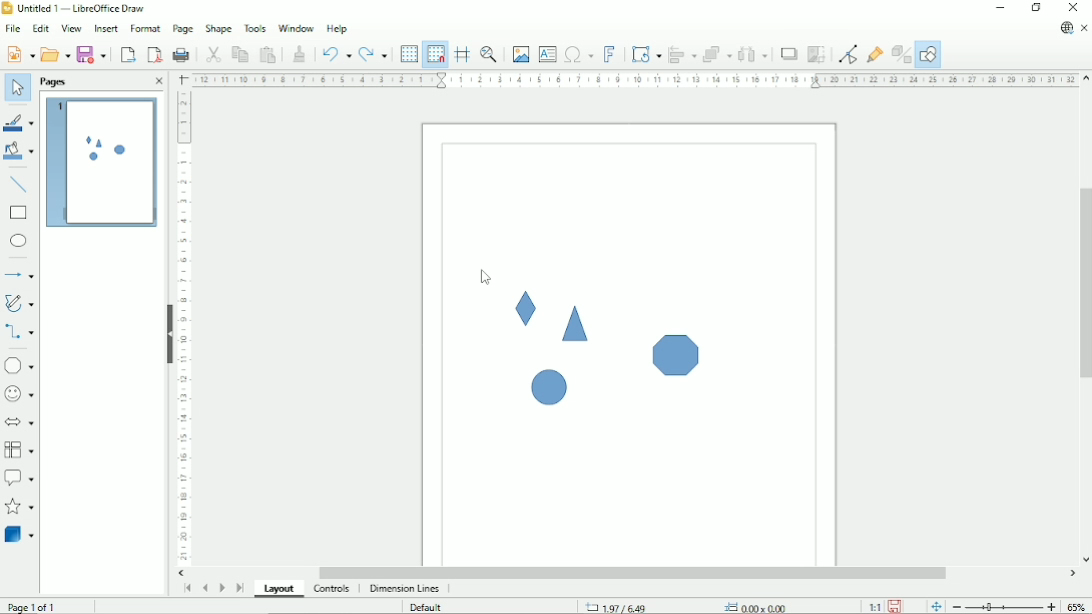  What do you see at coordinates (70, 28) in the screenshot?
I see `View` at bounding box center [70, 28].